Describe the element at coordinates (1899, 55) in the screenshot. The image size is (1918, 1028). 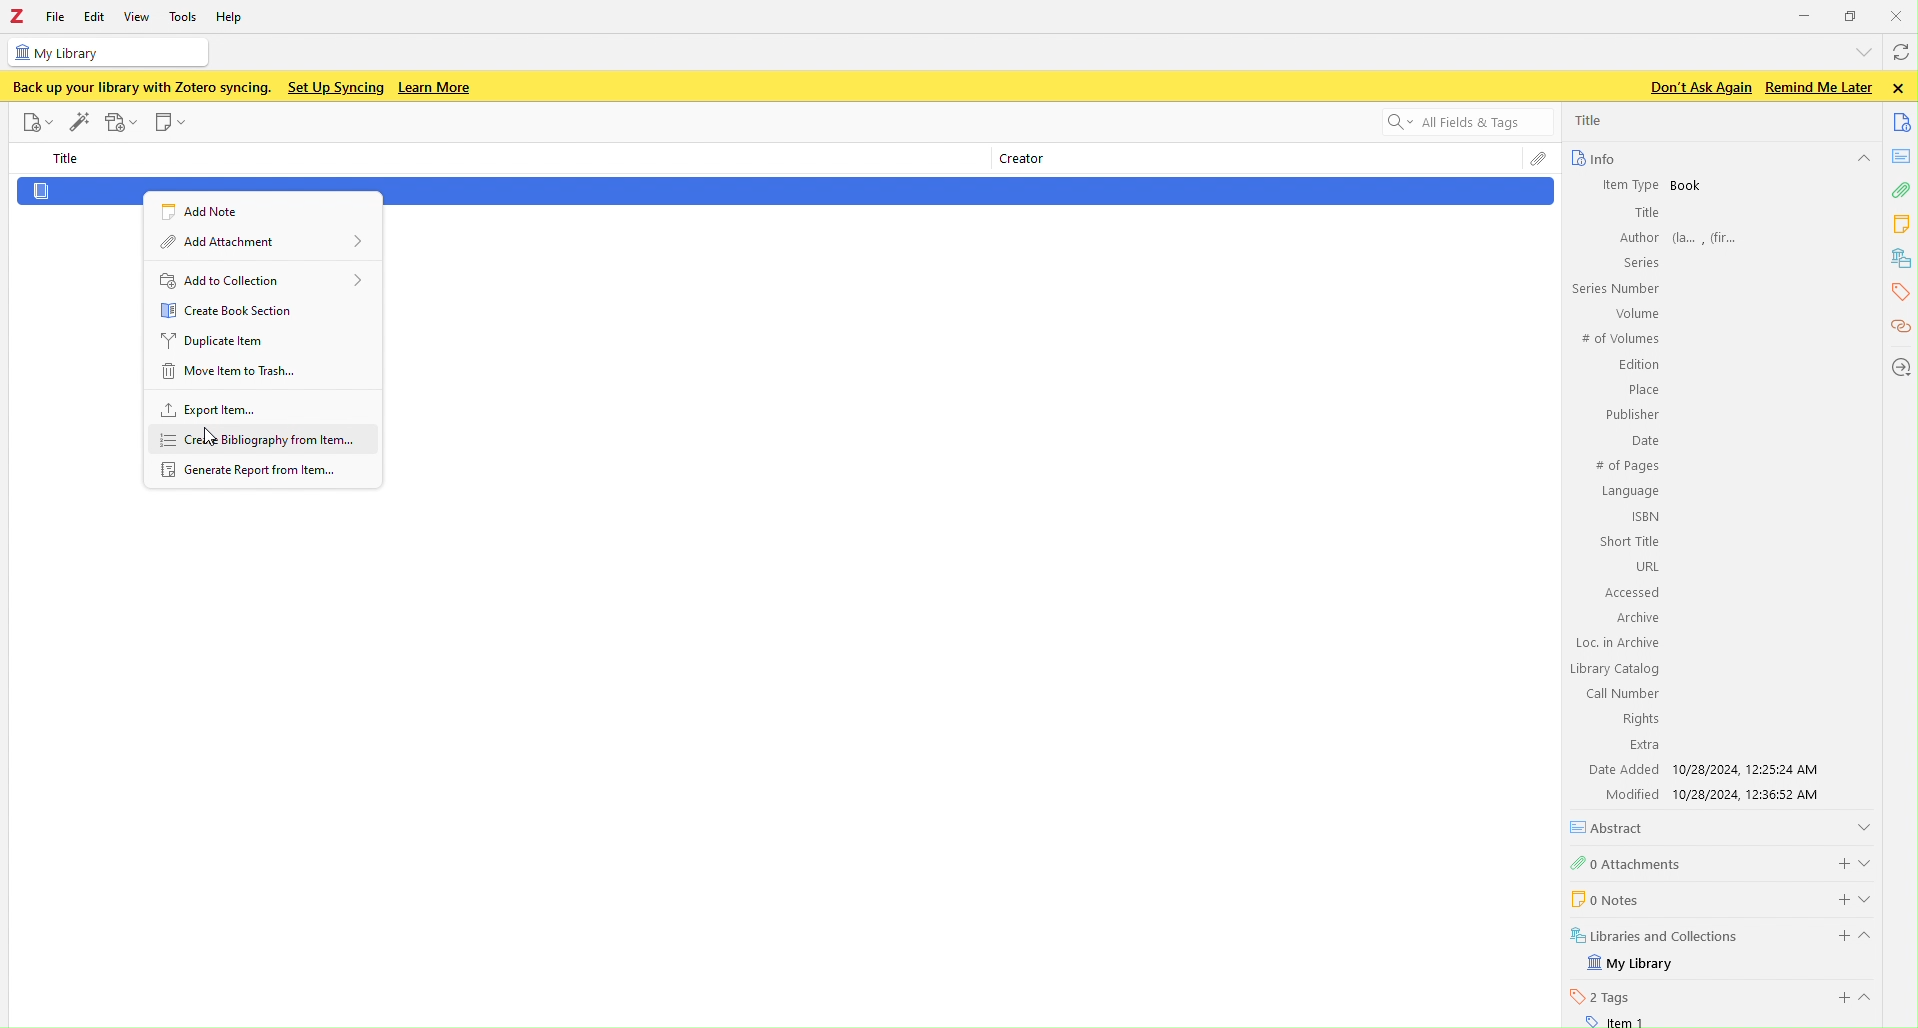
I see `refresh ` at that location.